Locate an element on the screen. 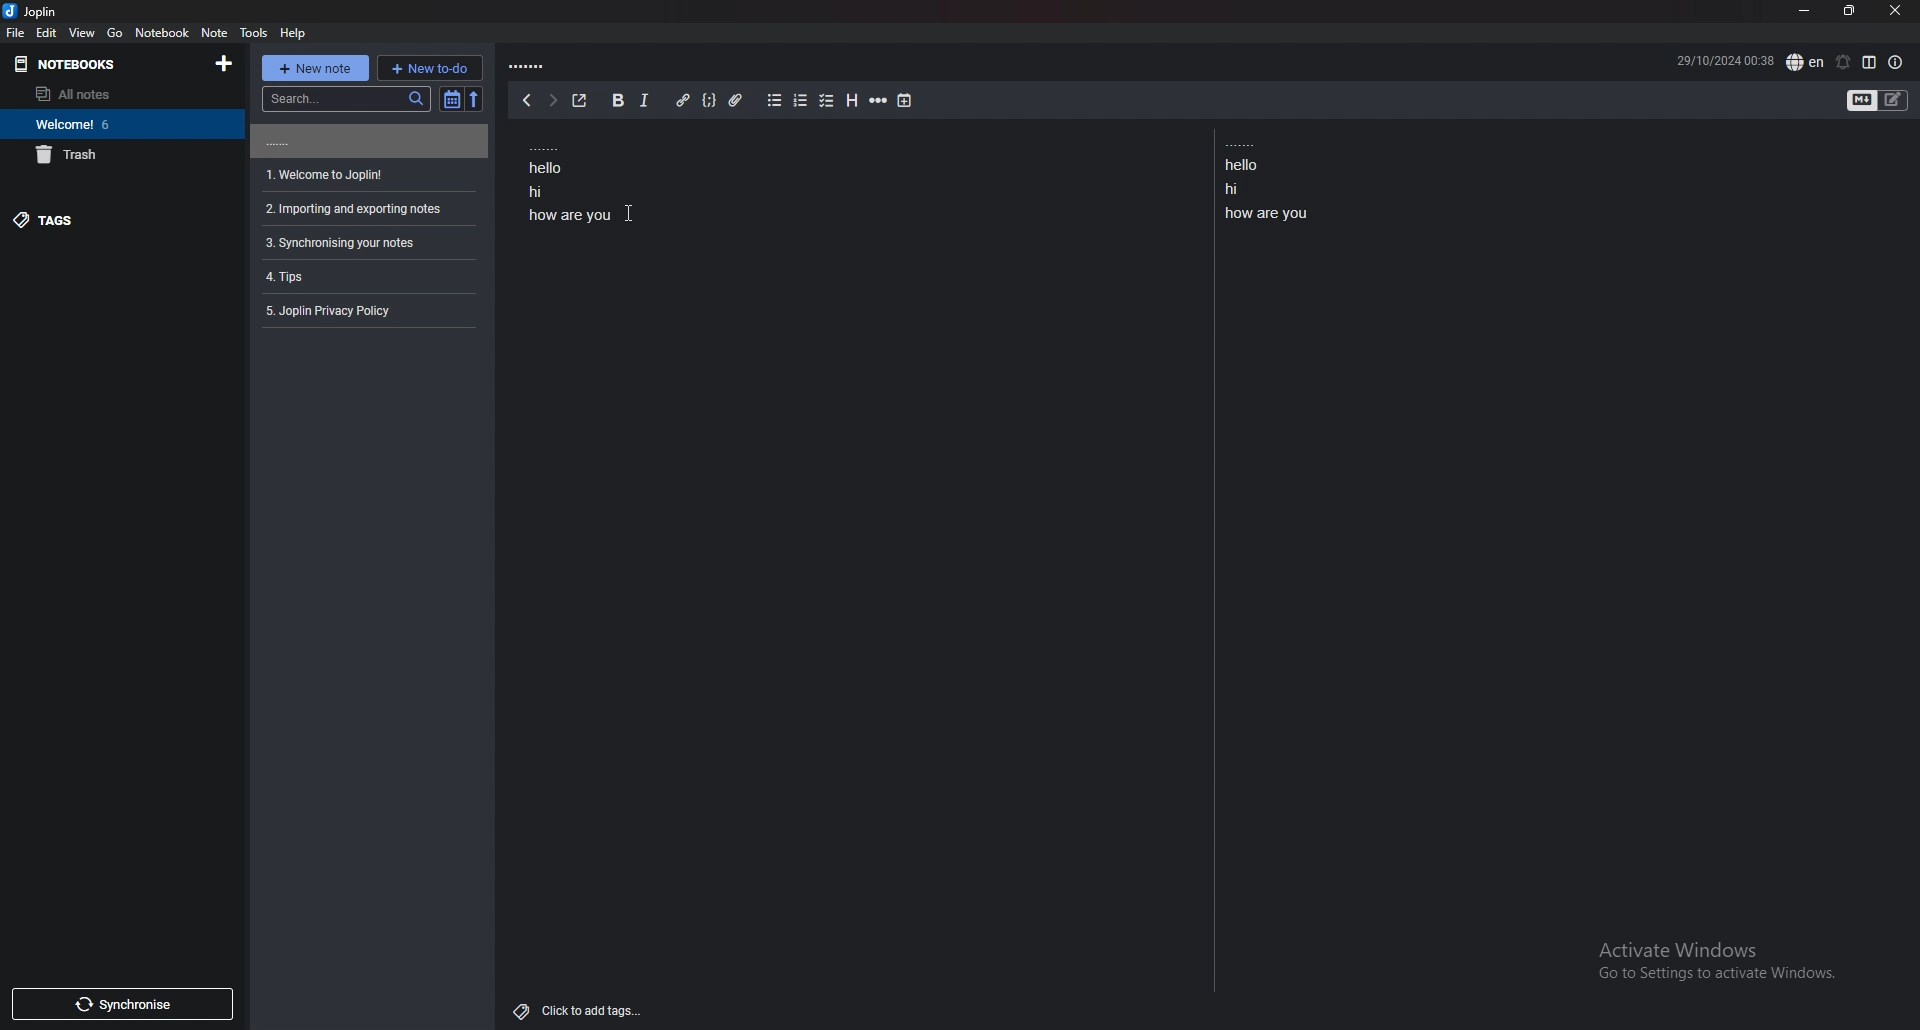 This screenshot has width=1920, height=1030. note is located at coordinates (364, 311).